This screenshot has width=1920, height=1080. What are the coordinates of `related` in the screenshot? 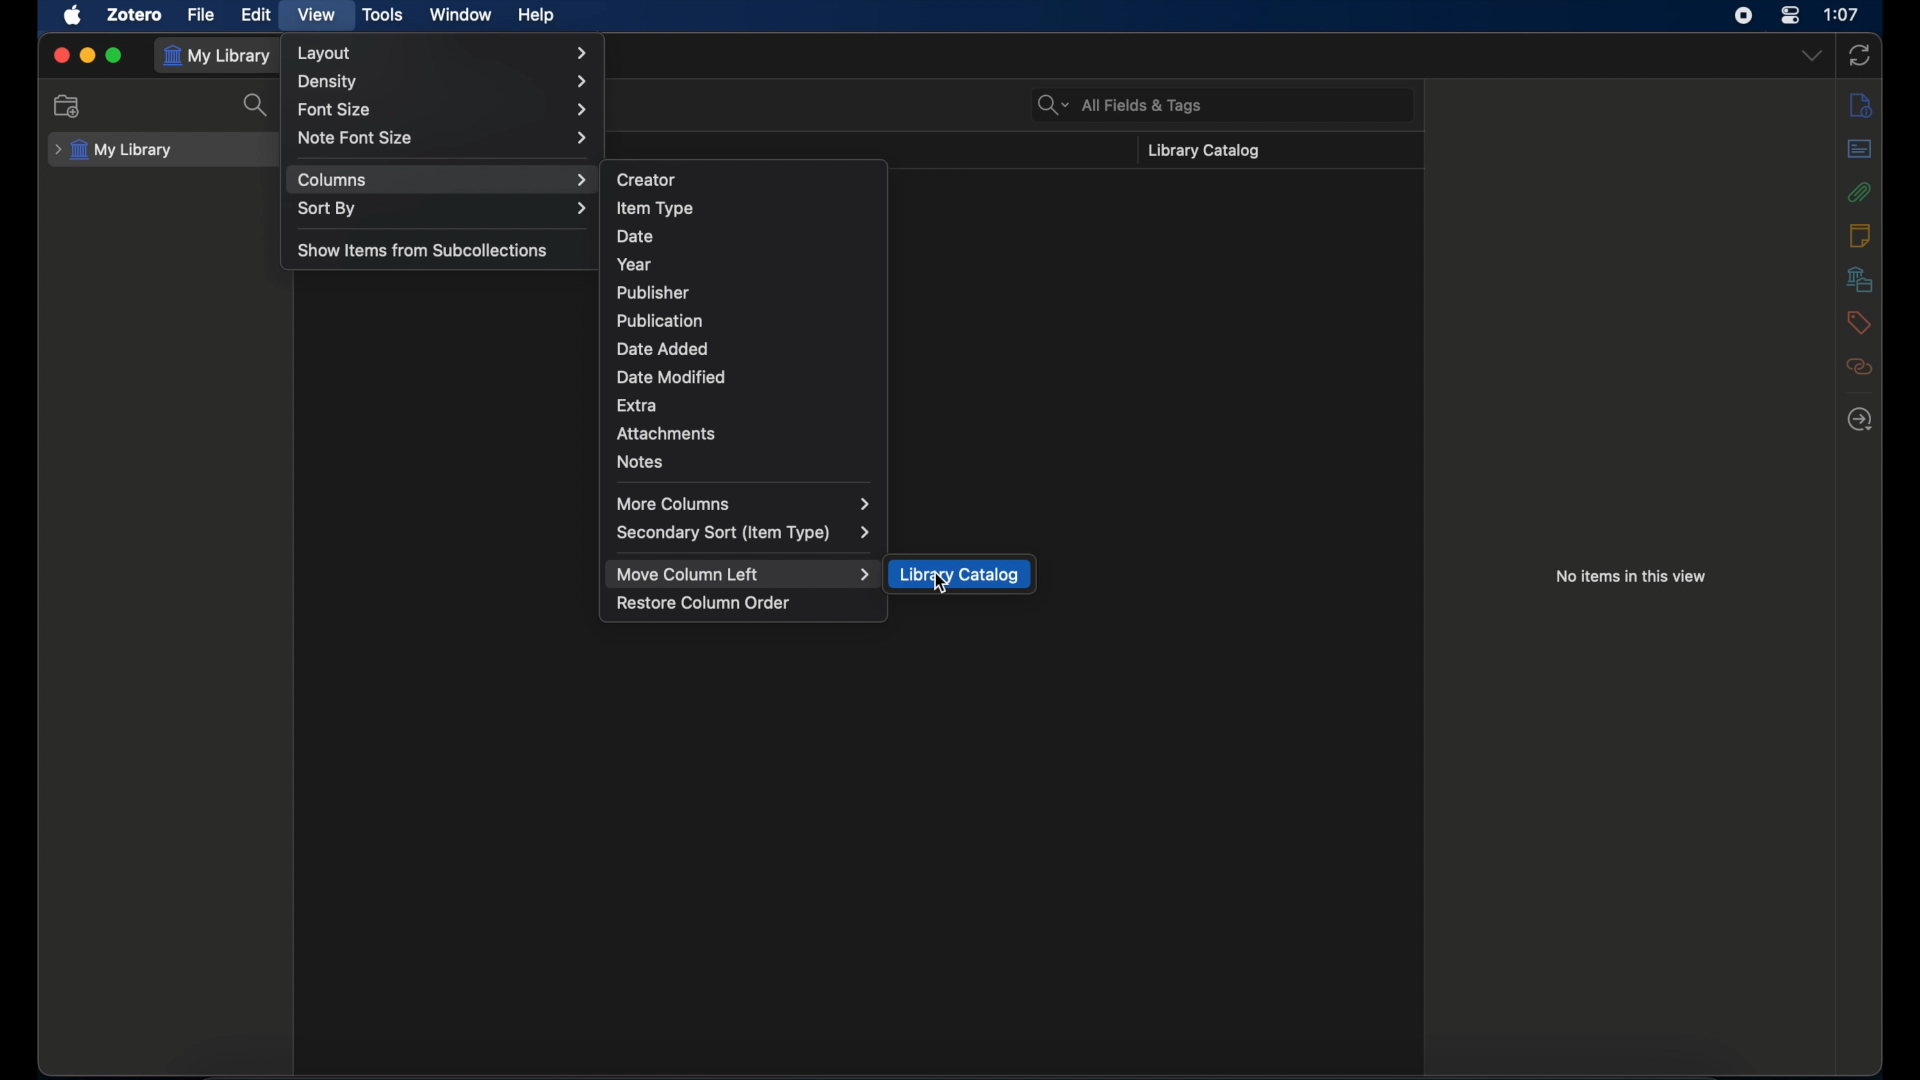 It's located at (1860, 366).